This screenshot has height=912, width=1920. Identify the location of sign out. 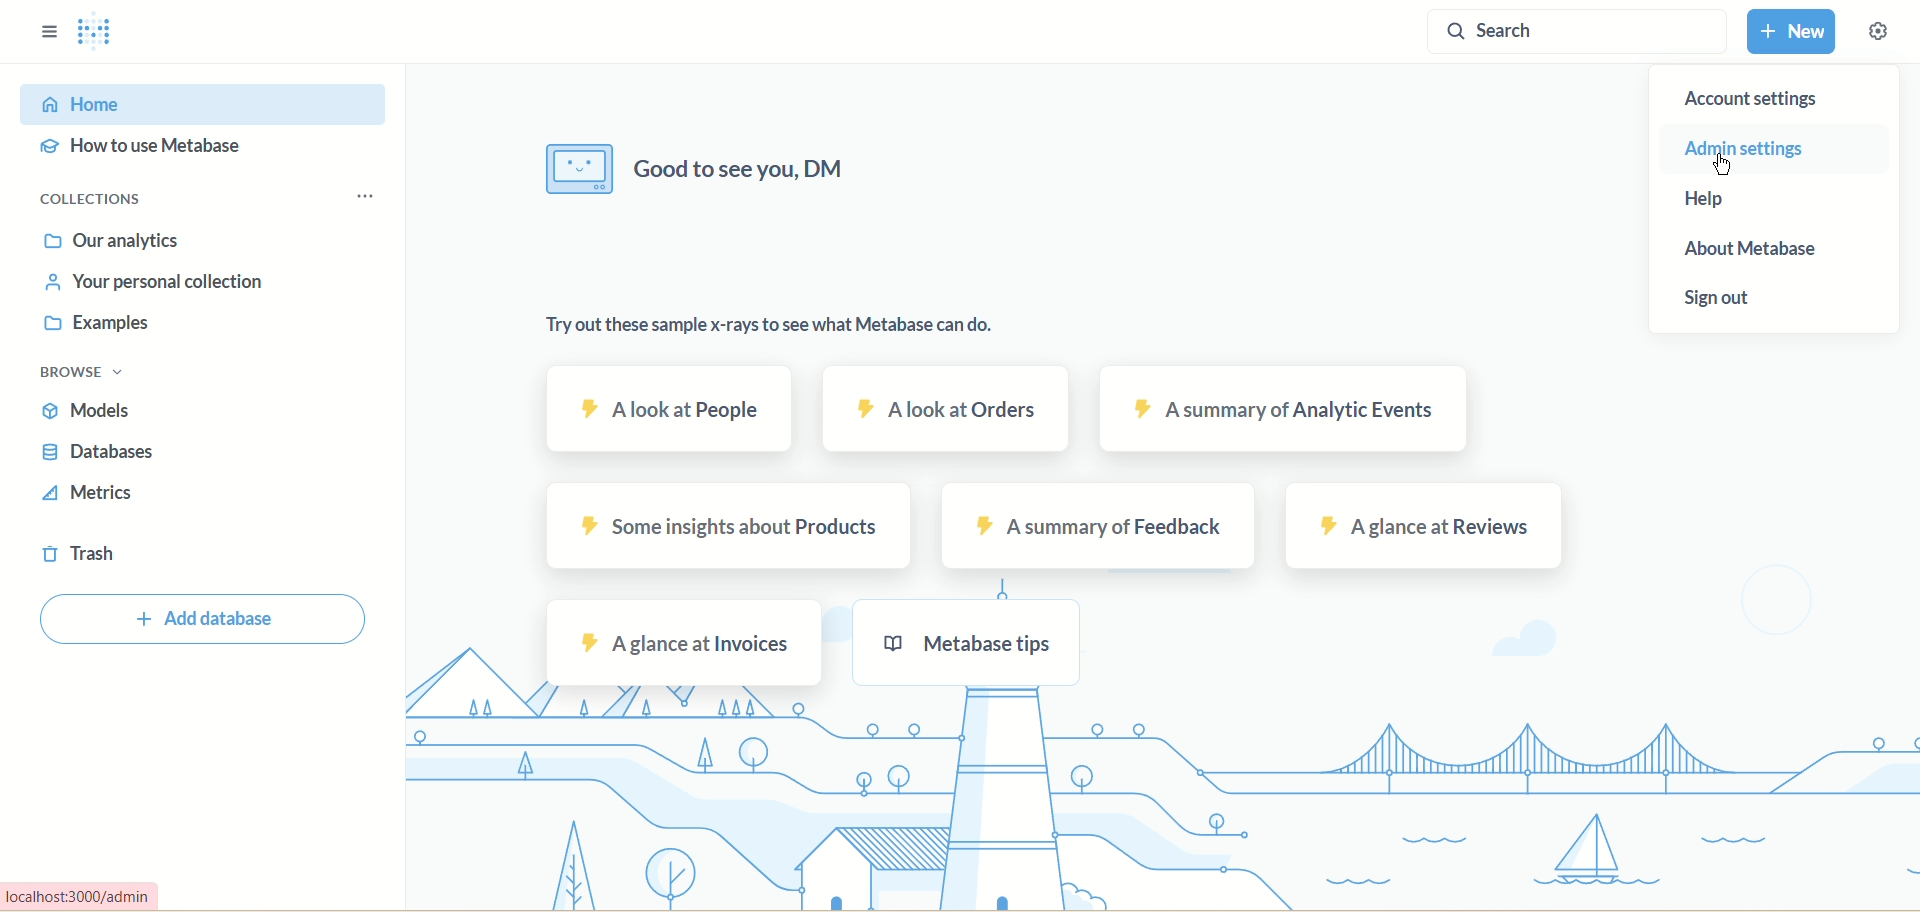
(1719, 298).